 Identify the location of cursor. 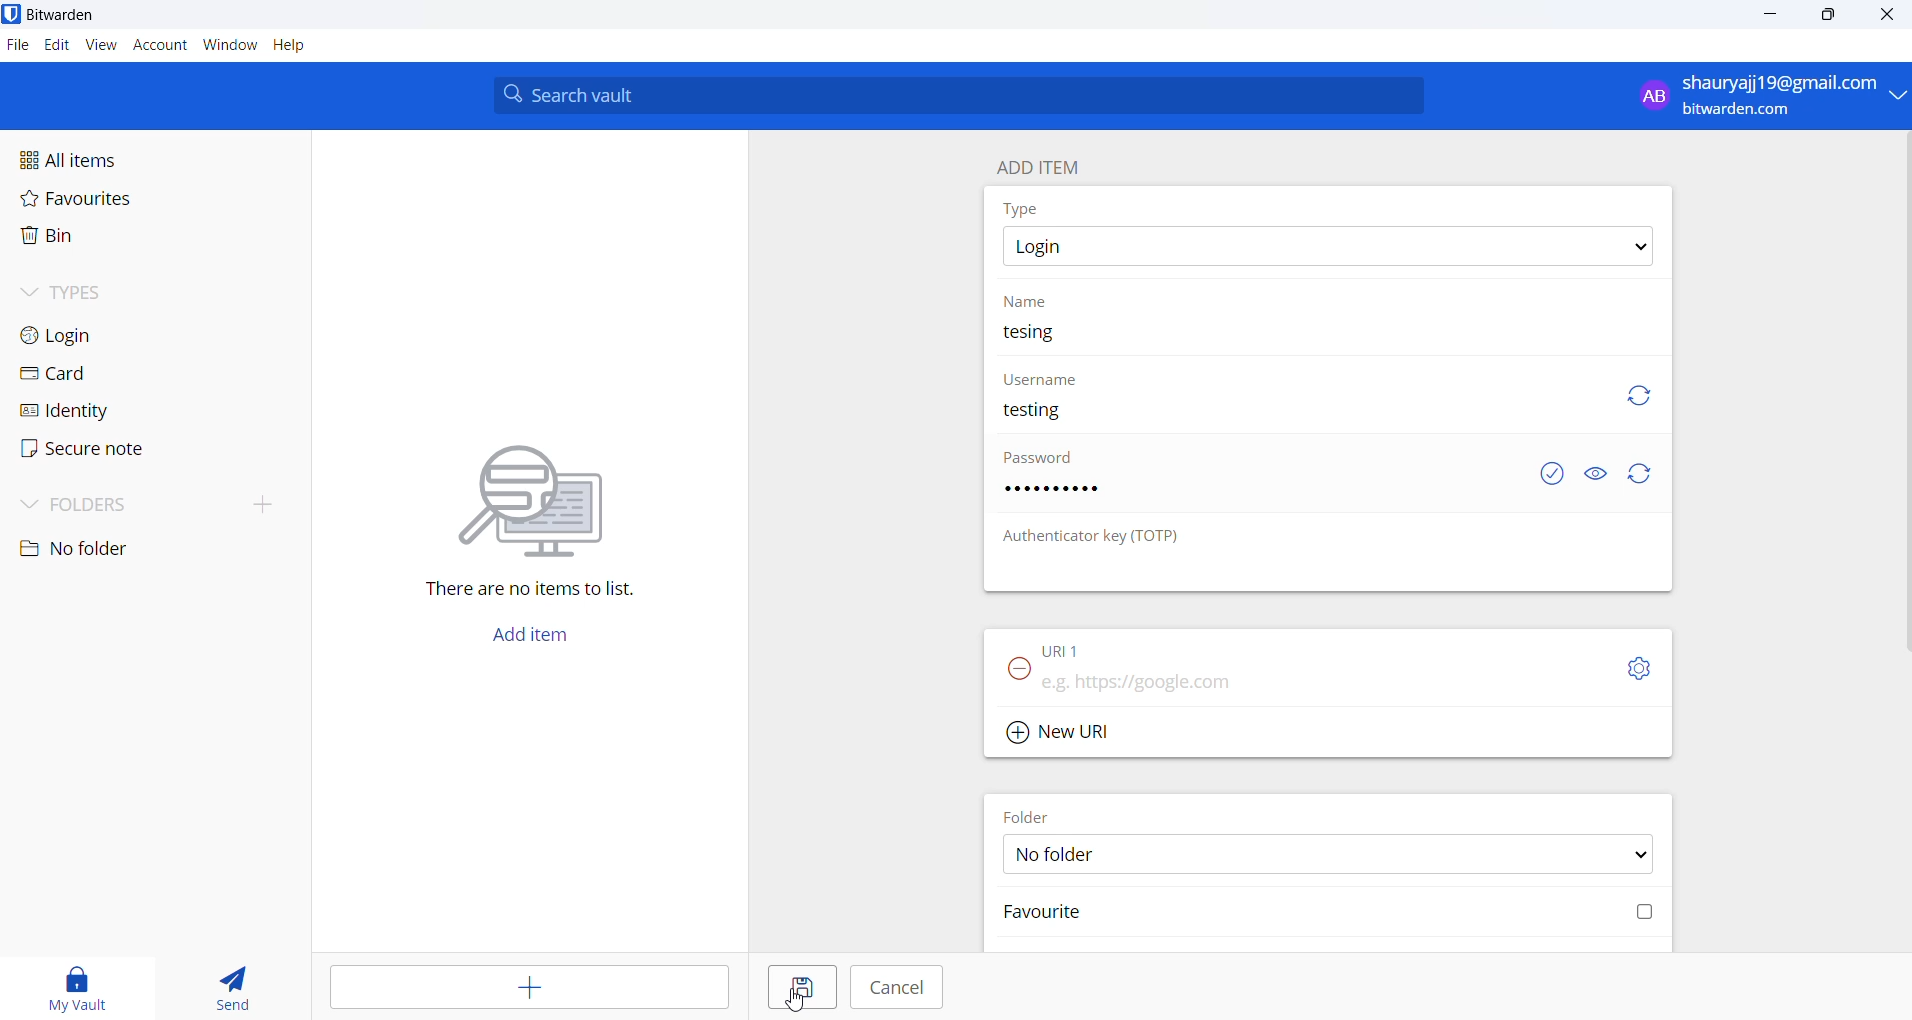
(794, 996).